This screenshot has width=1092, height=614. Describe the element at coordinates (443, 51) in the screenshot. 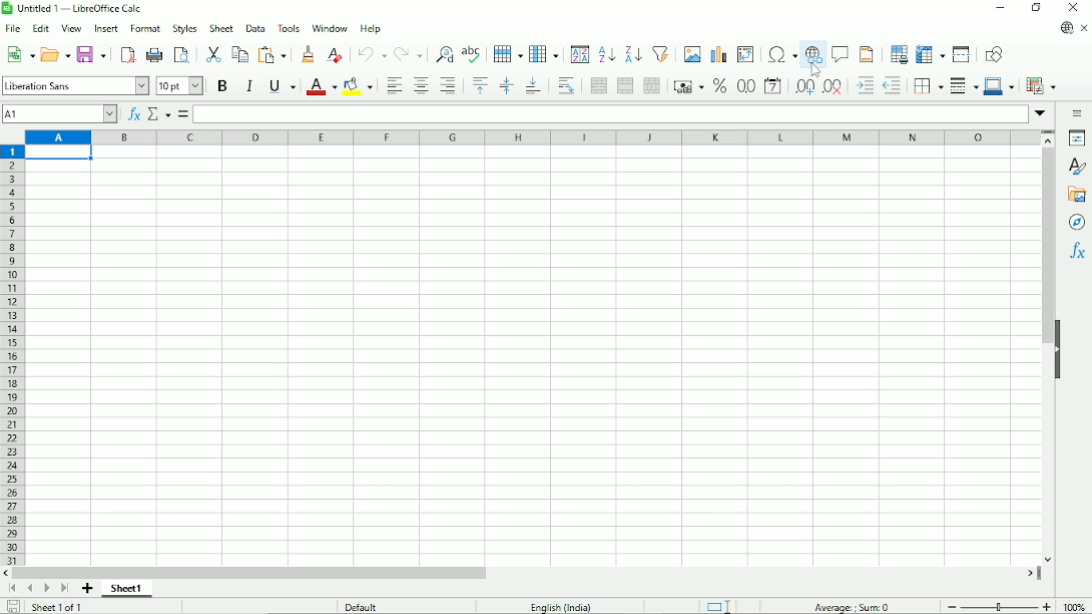

I see `Find and replace` at that location.